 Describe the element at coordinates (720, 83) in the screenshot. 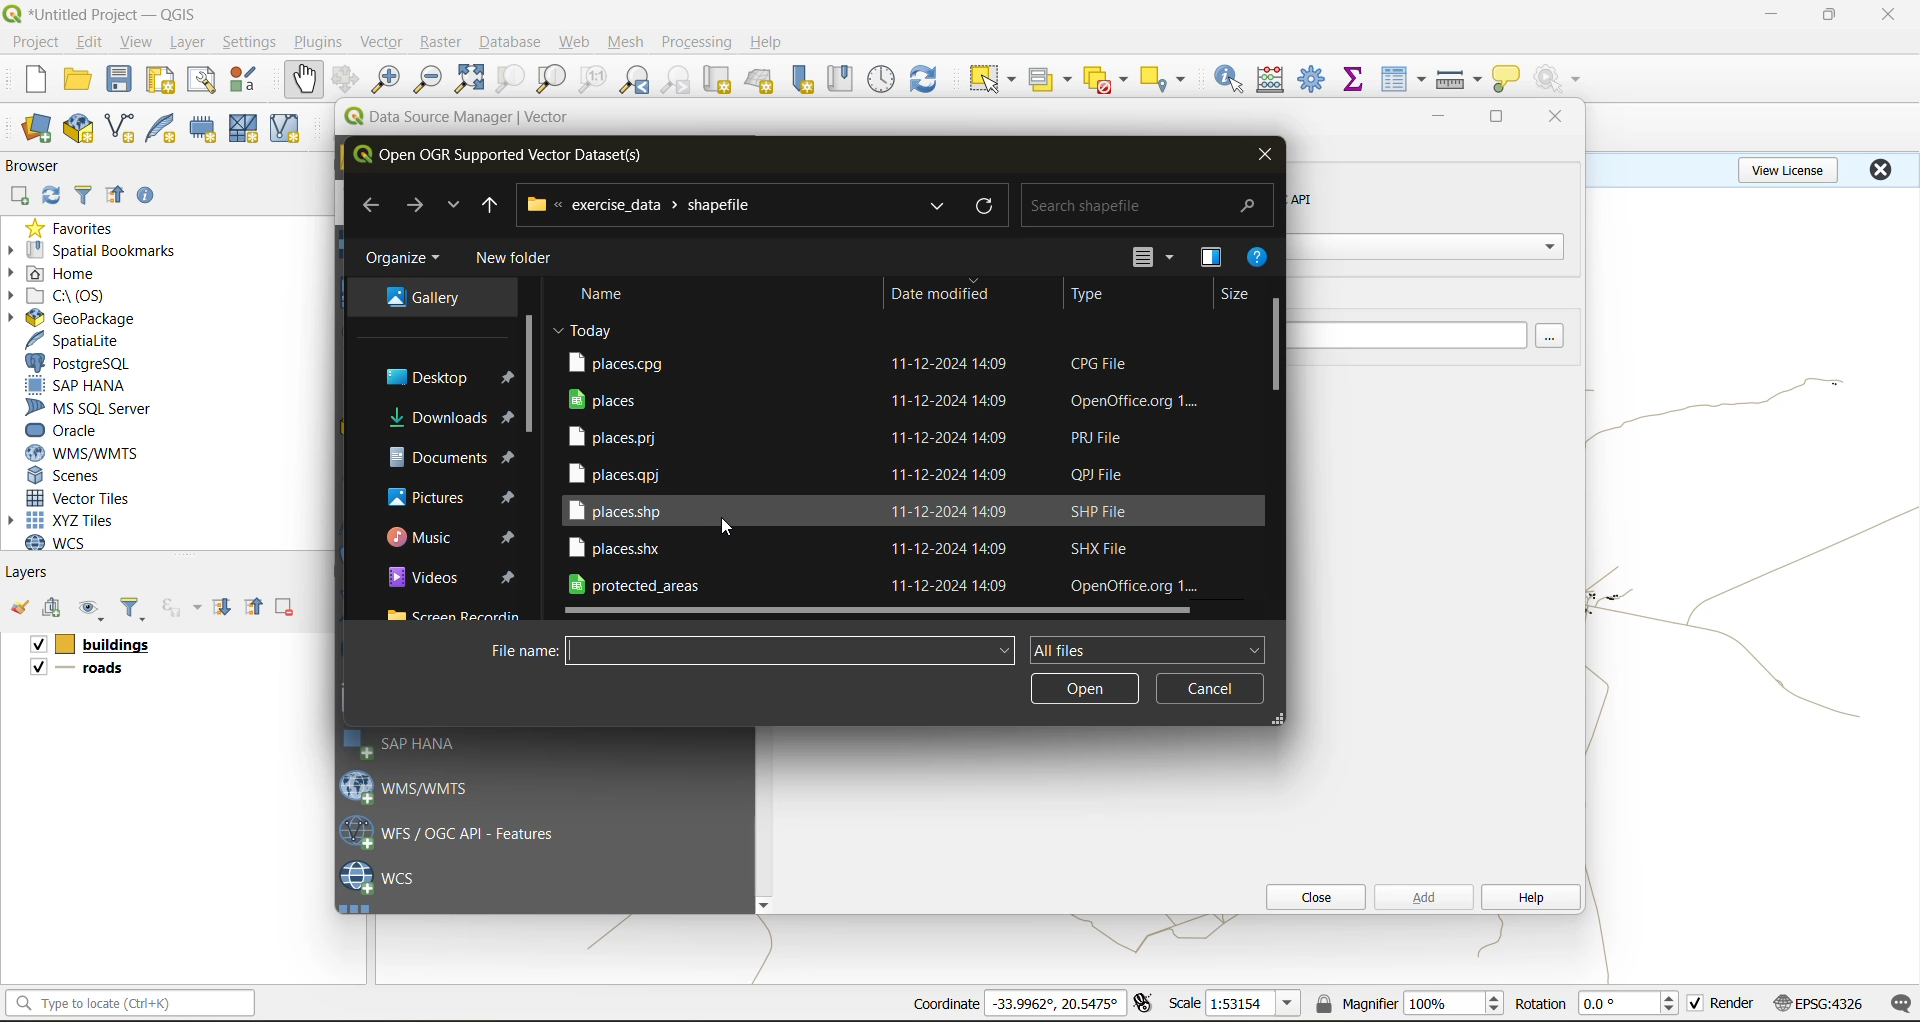

I see `new map view` at that location.